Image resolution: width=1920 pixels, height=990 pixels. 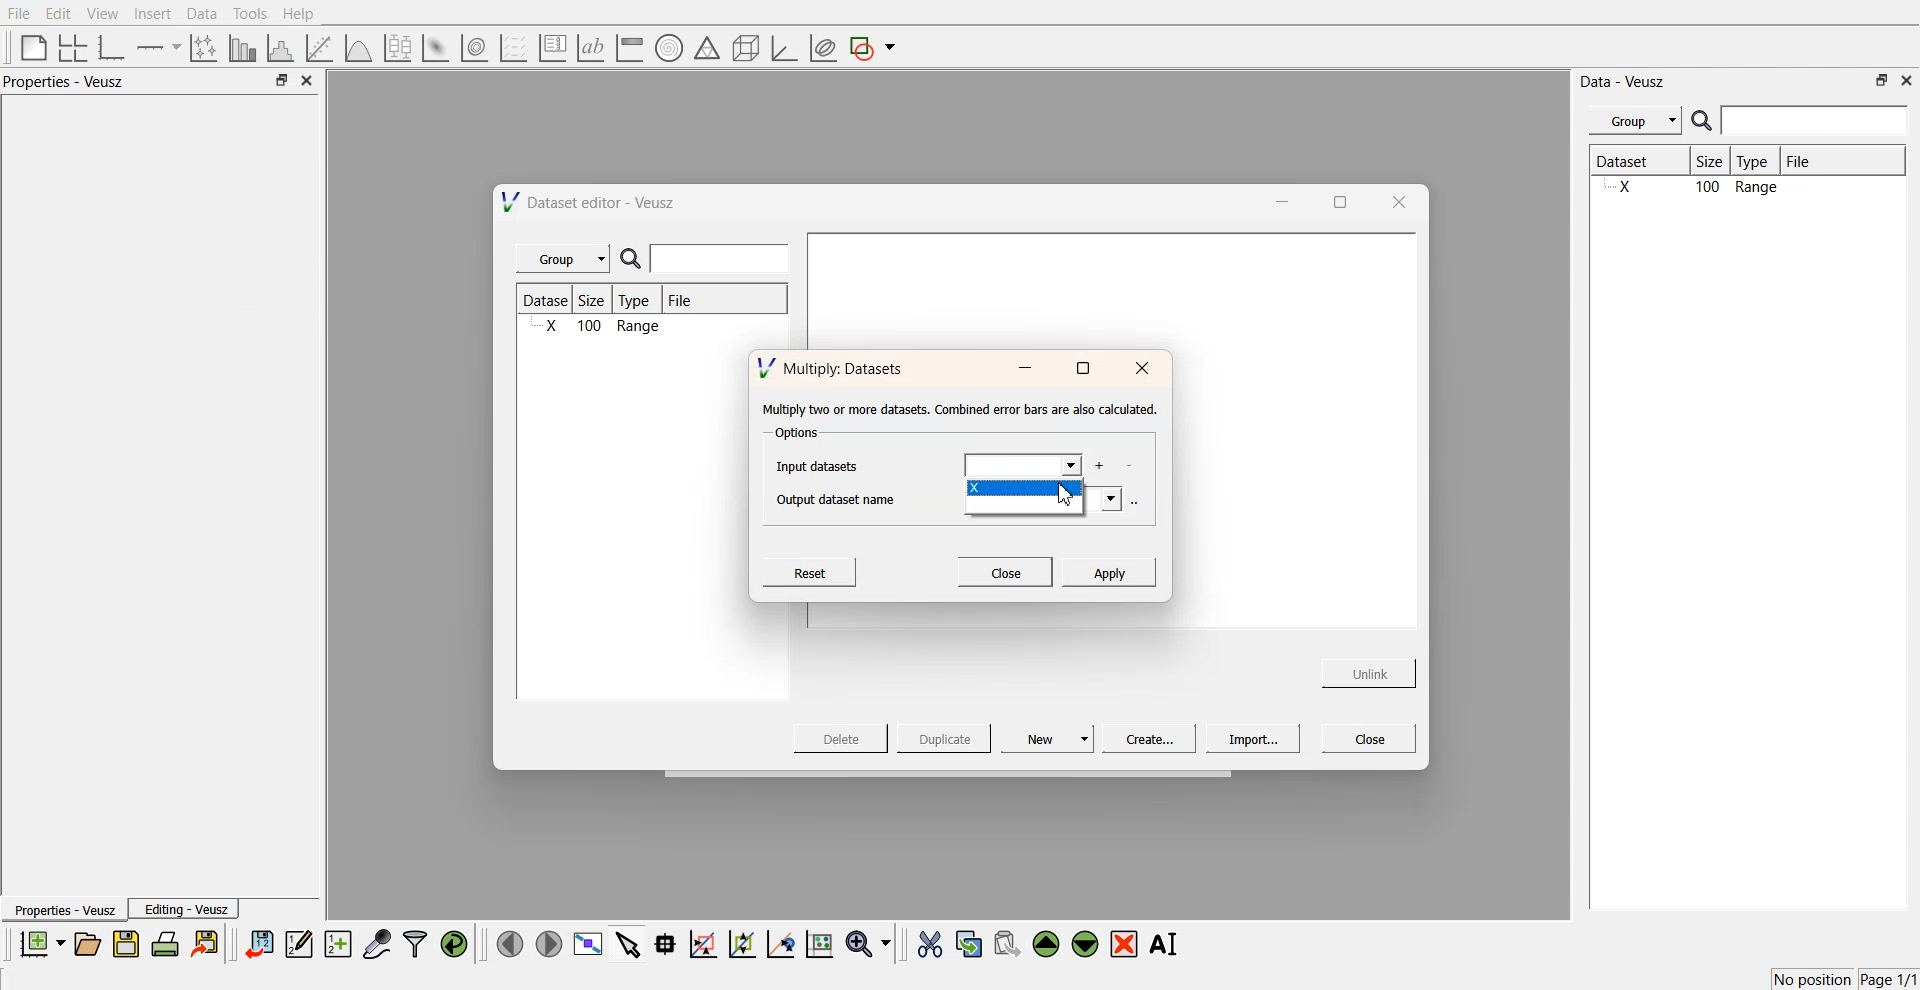 What do you see at coordinates (742, 48) in the screenshot?
I see `3d shapes` at bounding box center [742, 48].